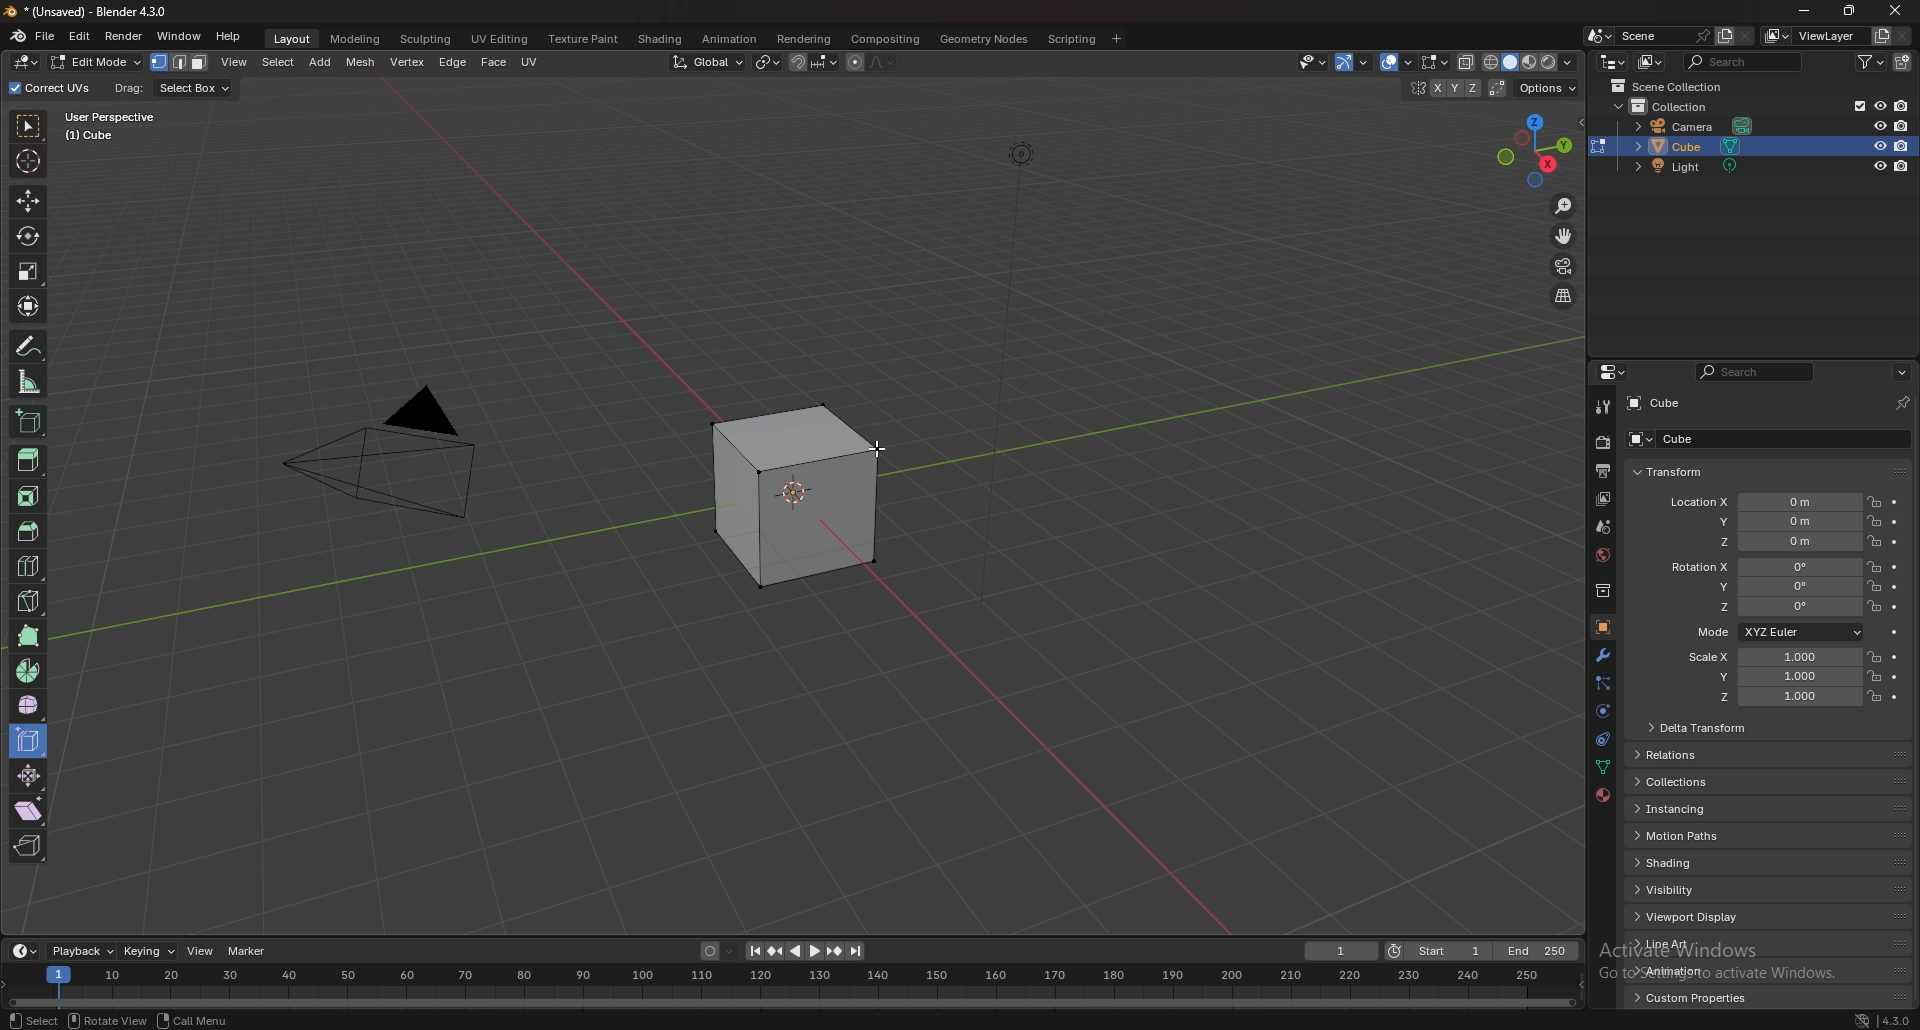 Image resolution: width=1920 pixels, height=1030 pixels. What do you see at coordinates (857, 952) in the screenshot?
I see `jump to endpoint` at bounding box center [857, 952].